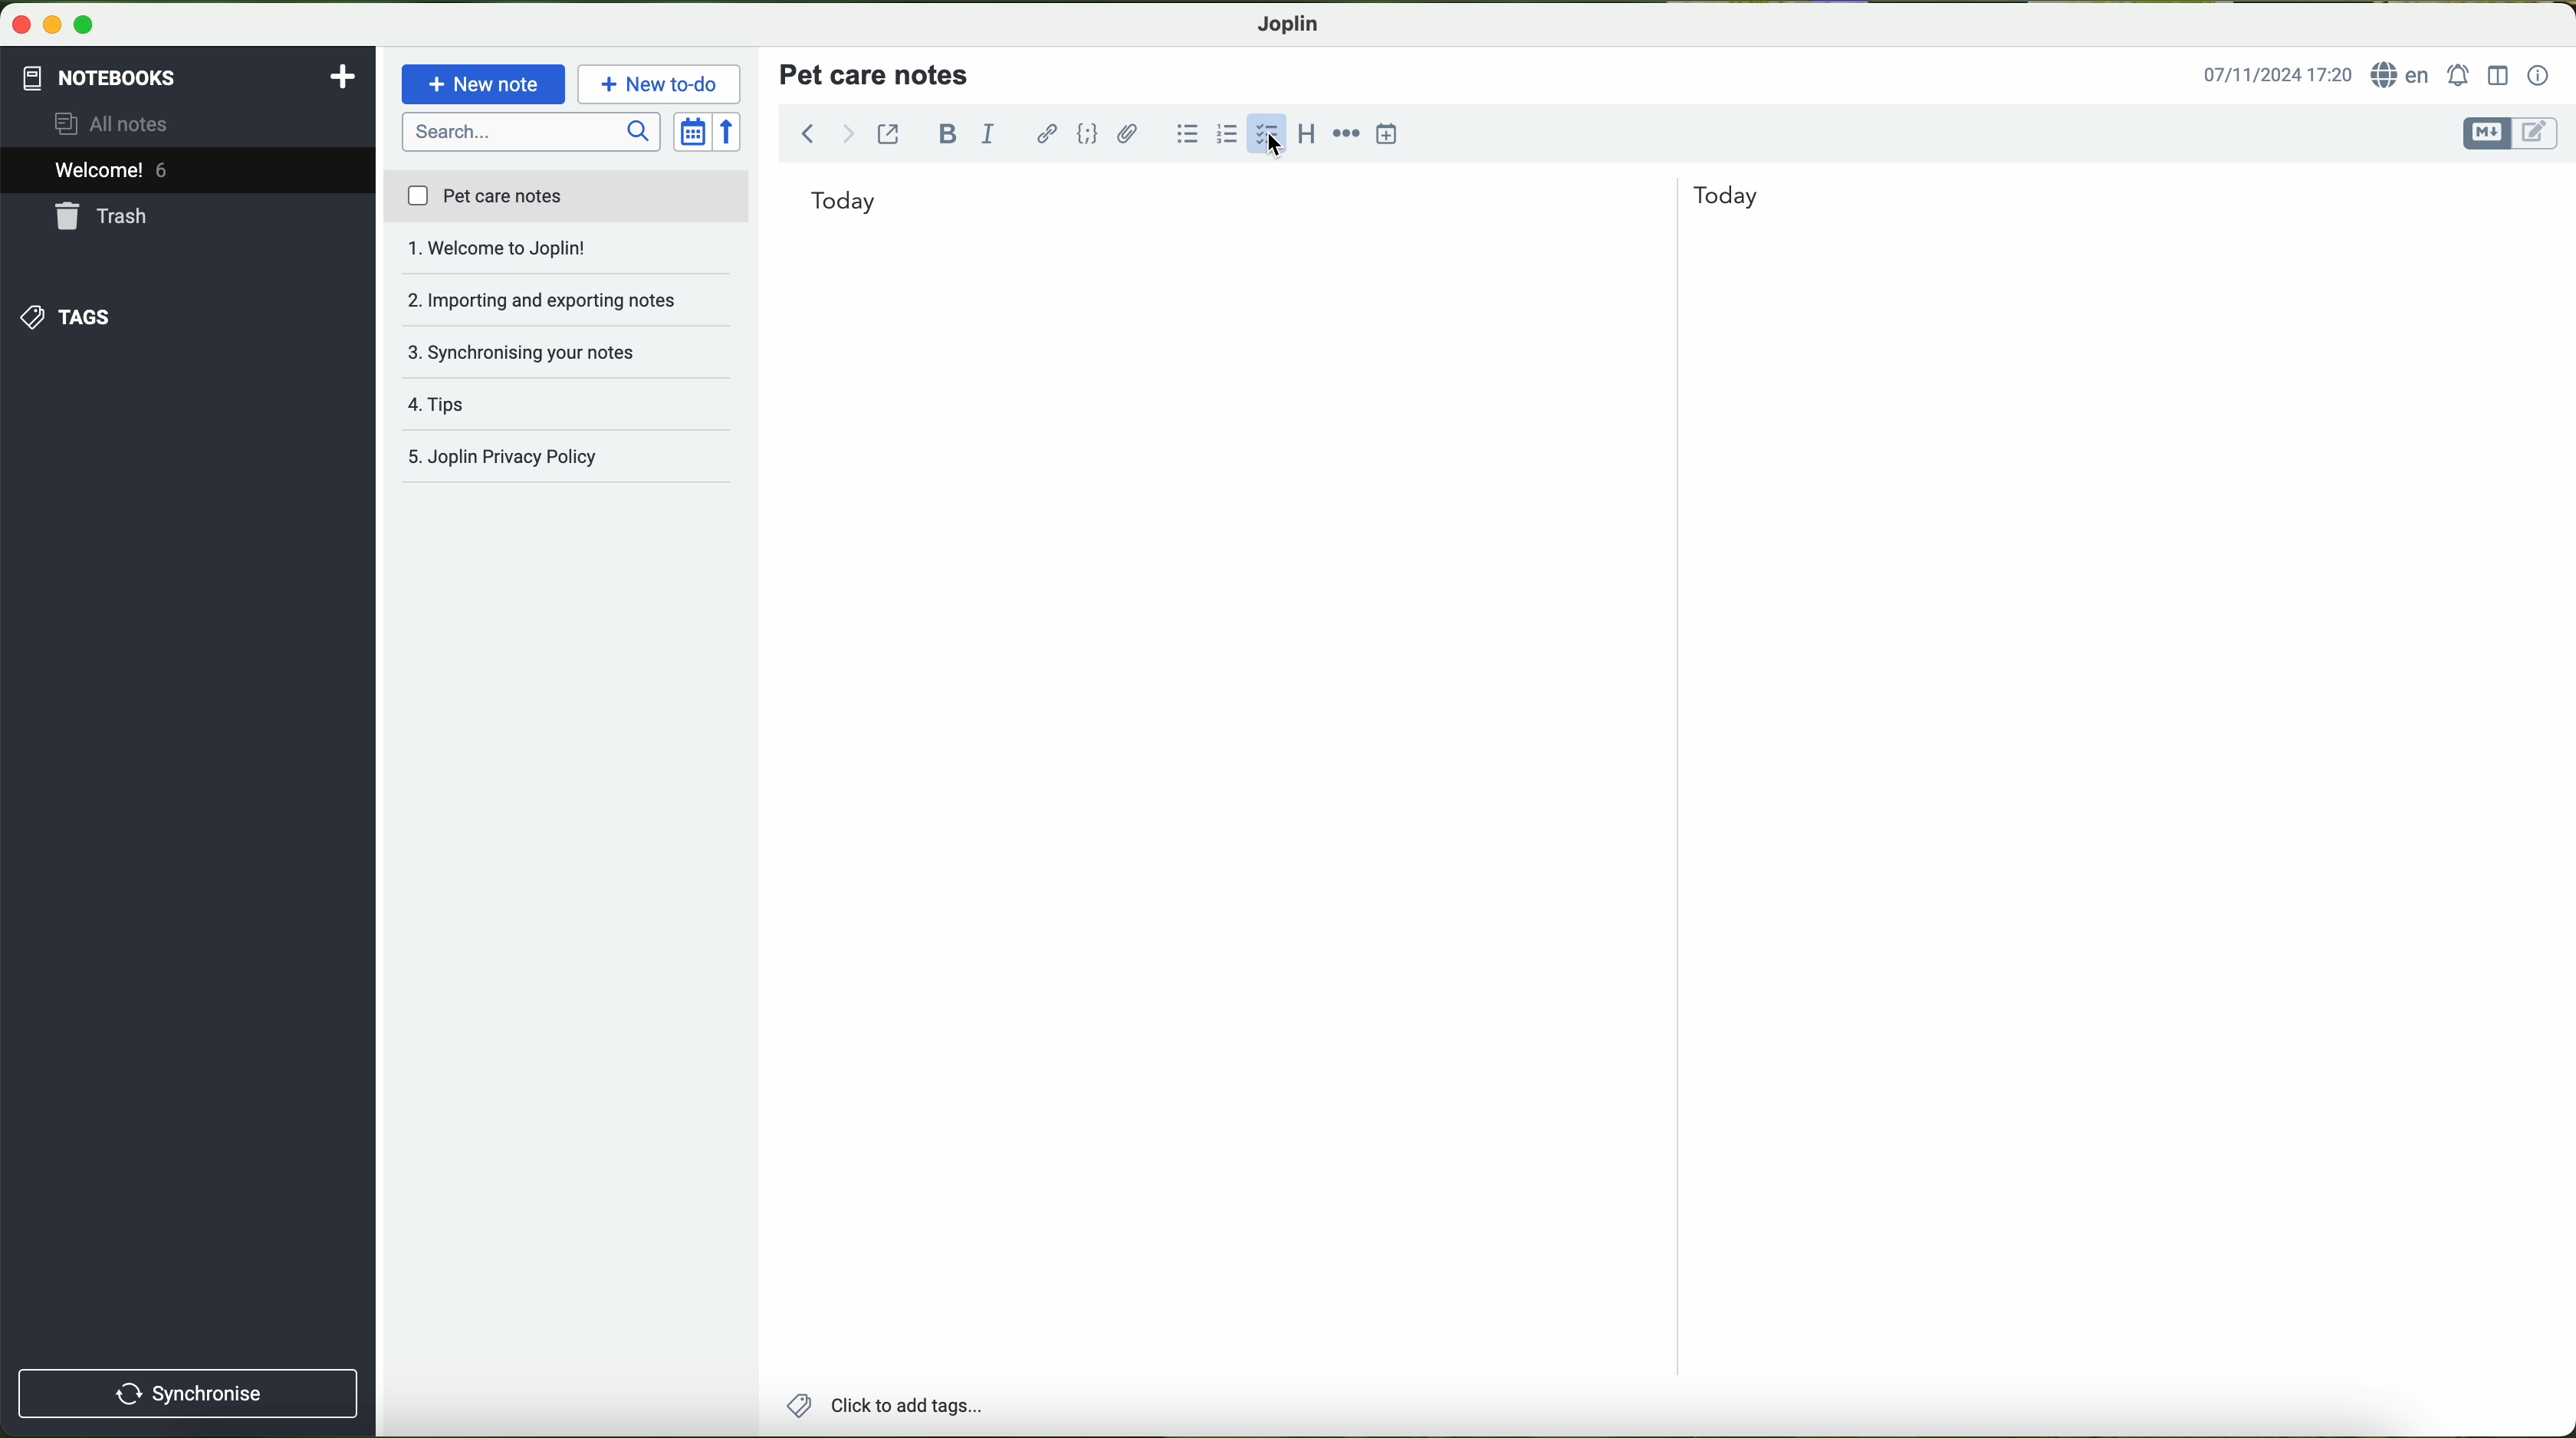 This screenshot has height=1438, width=2576. What do you see at coordinates (565, 198) in the screenshot?
I see `pet care notes file` at bounding box center [565, 198].